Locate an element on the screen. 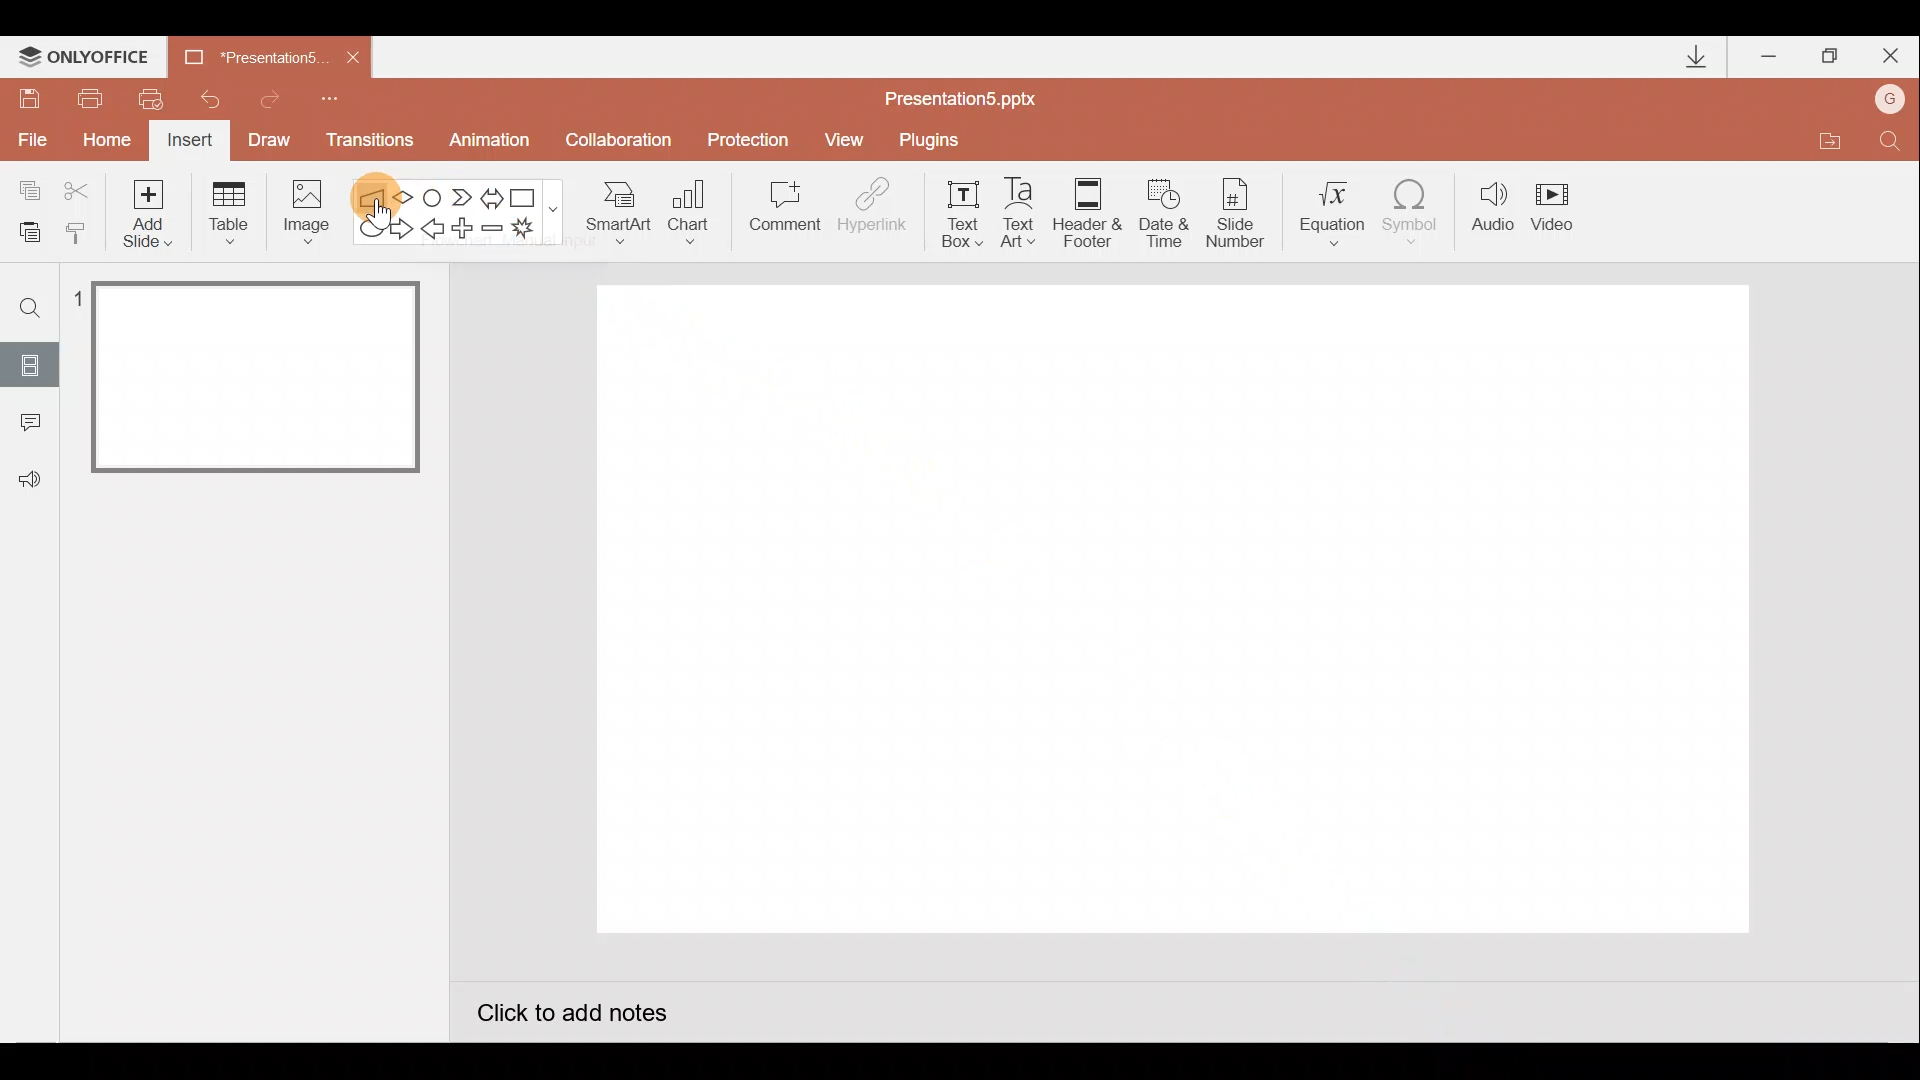  Chevron is located at coordinates (464, 198).